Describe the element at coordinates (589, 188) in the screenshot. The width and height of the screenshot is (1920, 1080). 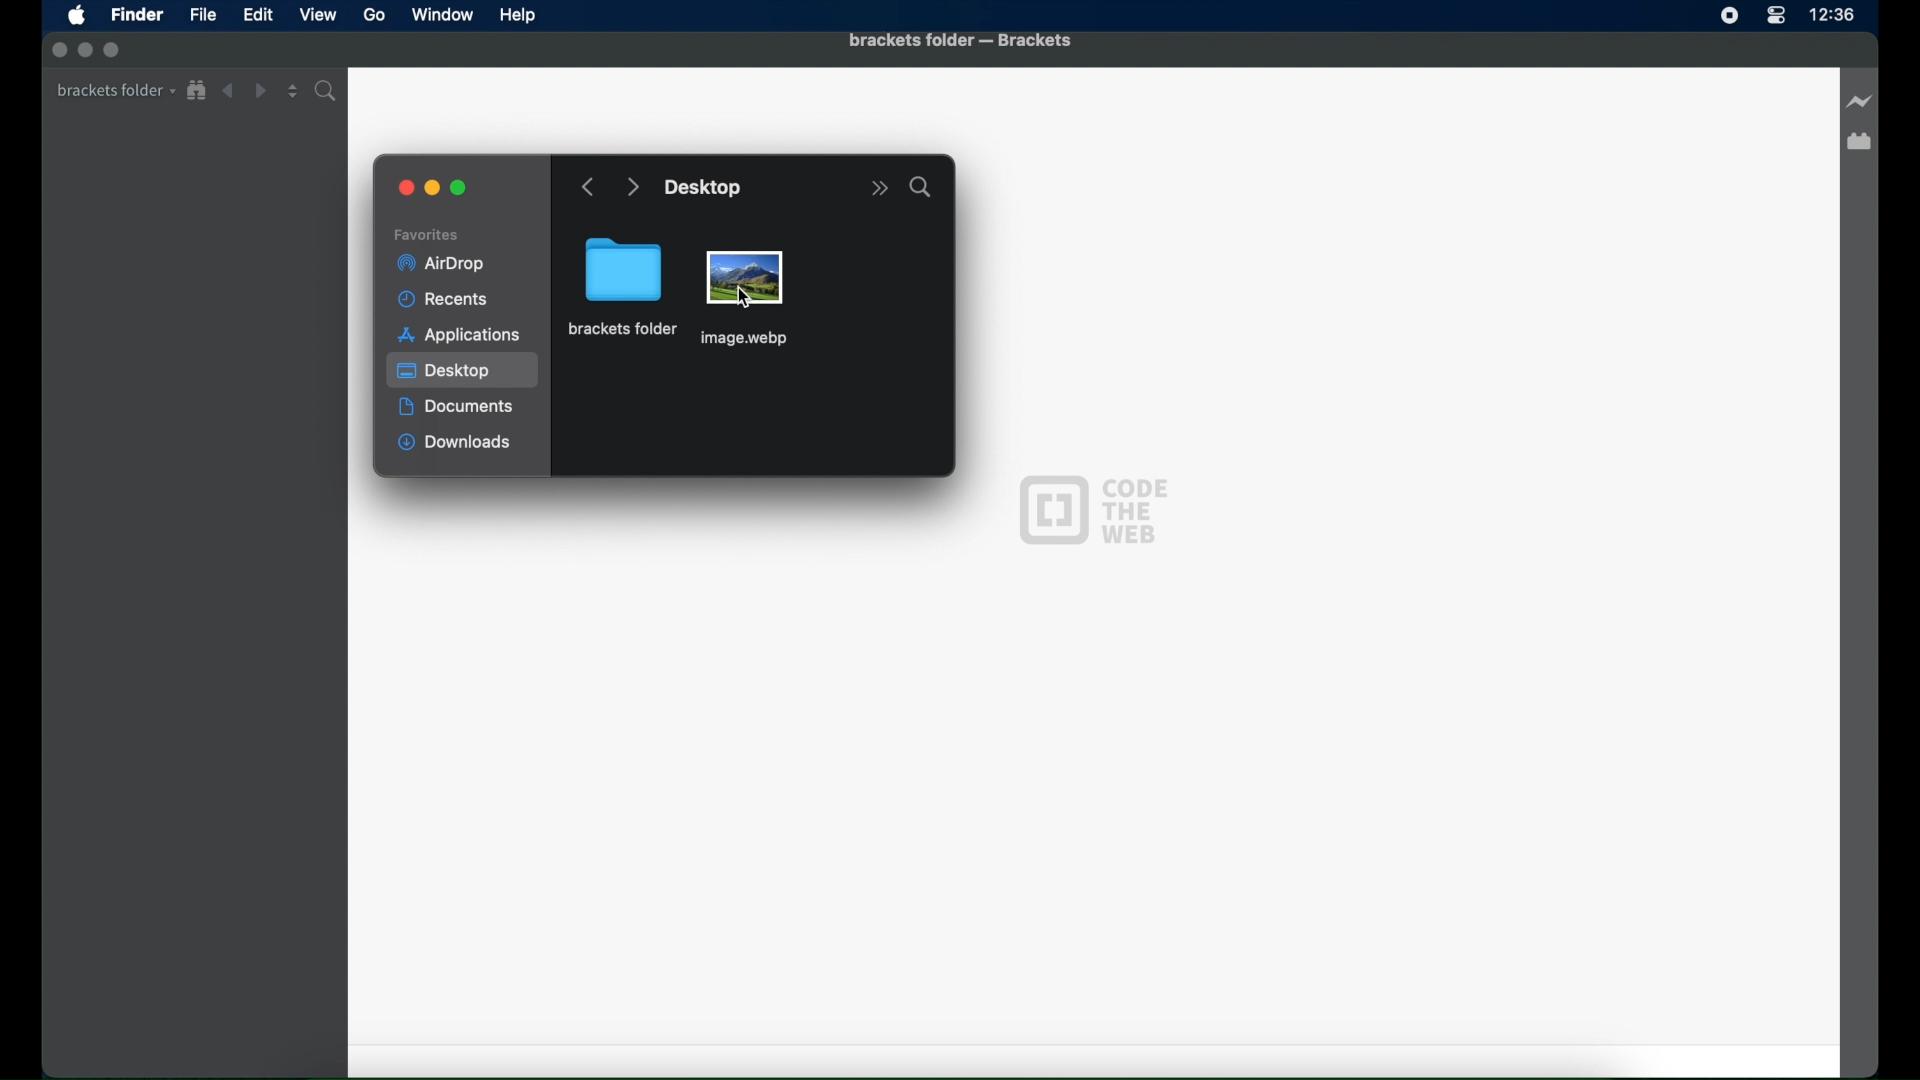
I see `go backward` at that location.